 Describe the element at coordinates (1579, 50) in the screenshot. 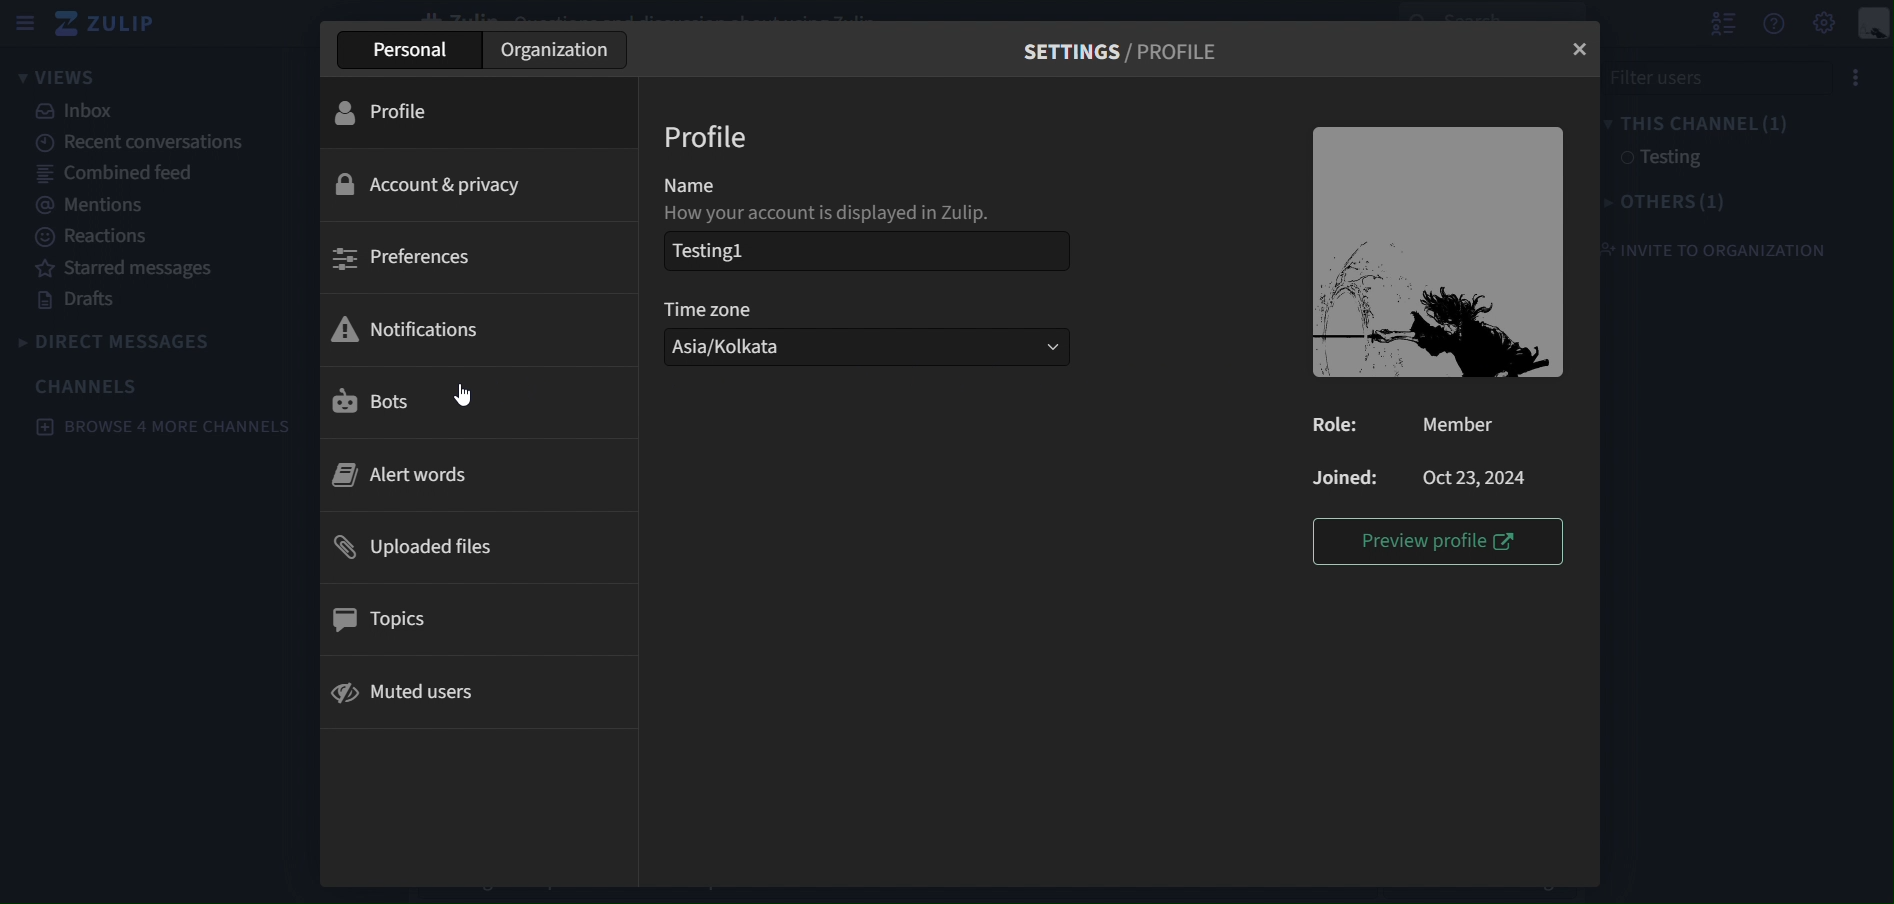

I see `close` at that location.